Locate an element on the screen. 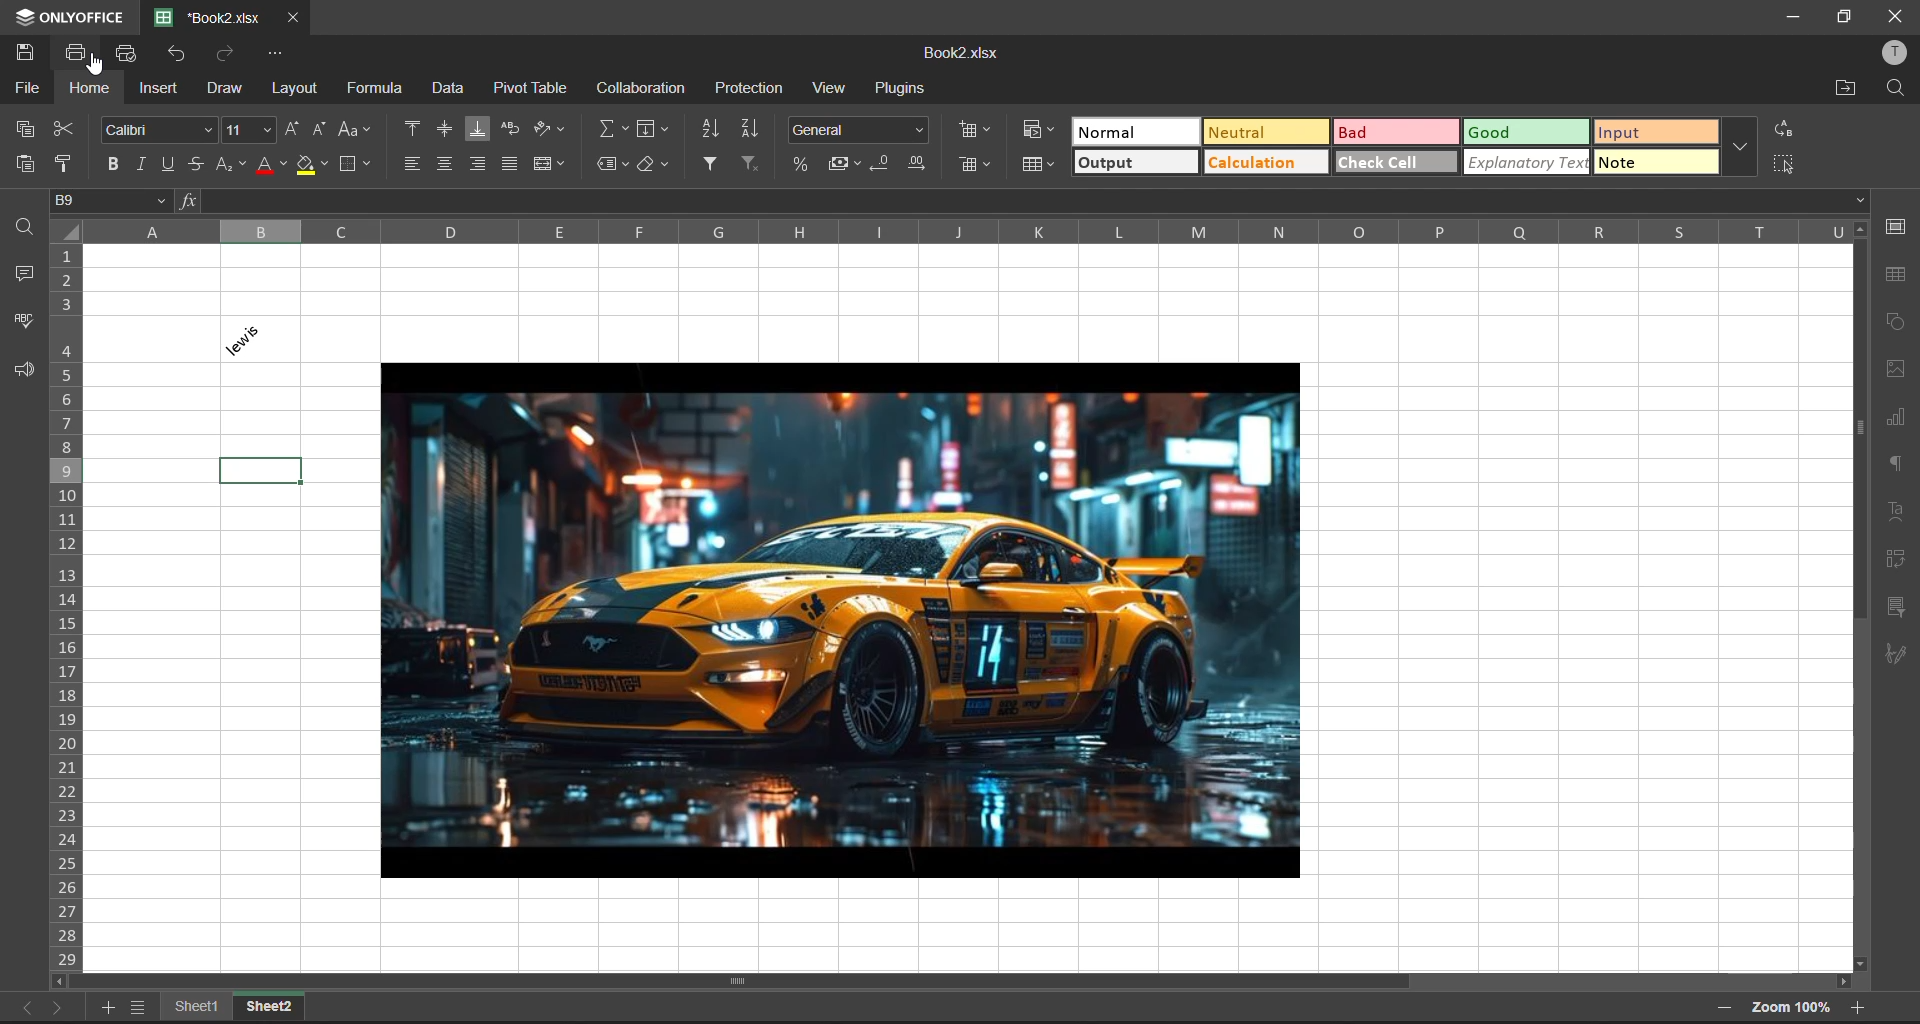 The height and width of the screenshot is (1024, 1920). note is located at coordinates (1655, 166).